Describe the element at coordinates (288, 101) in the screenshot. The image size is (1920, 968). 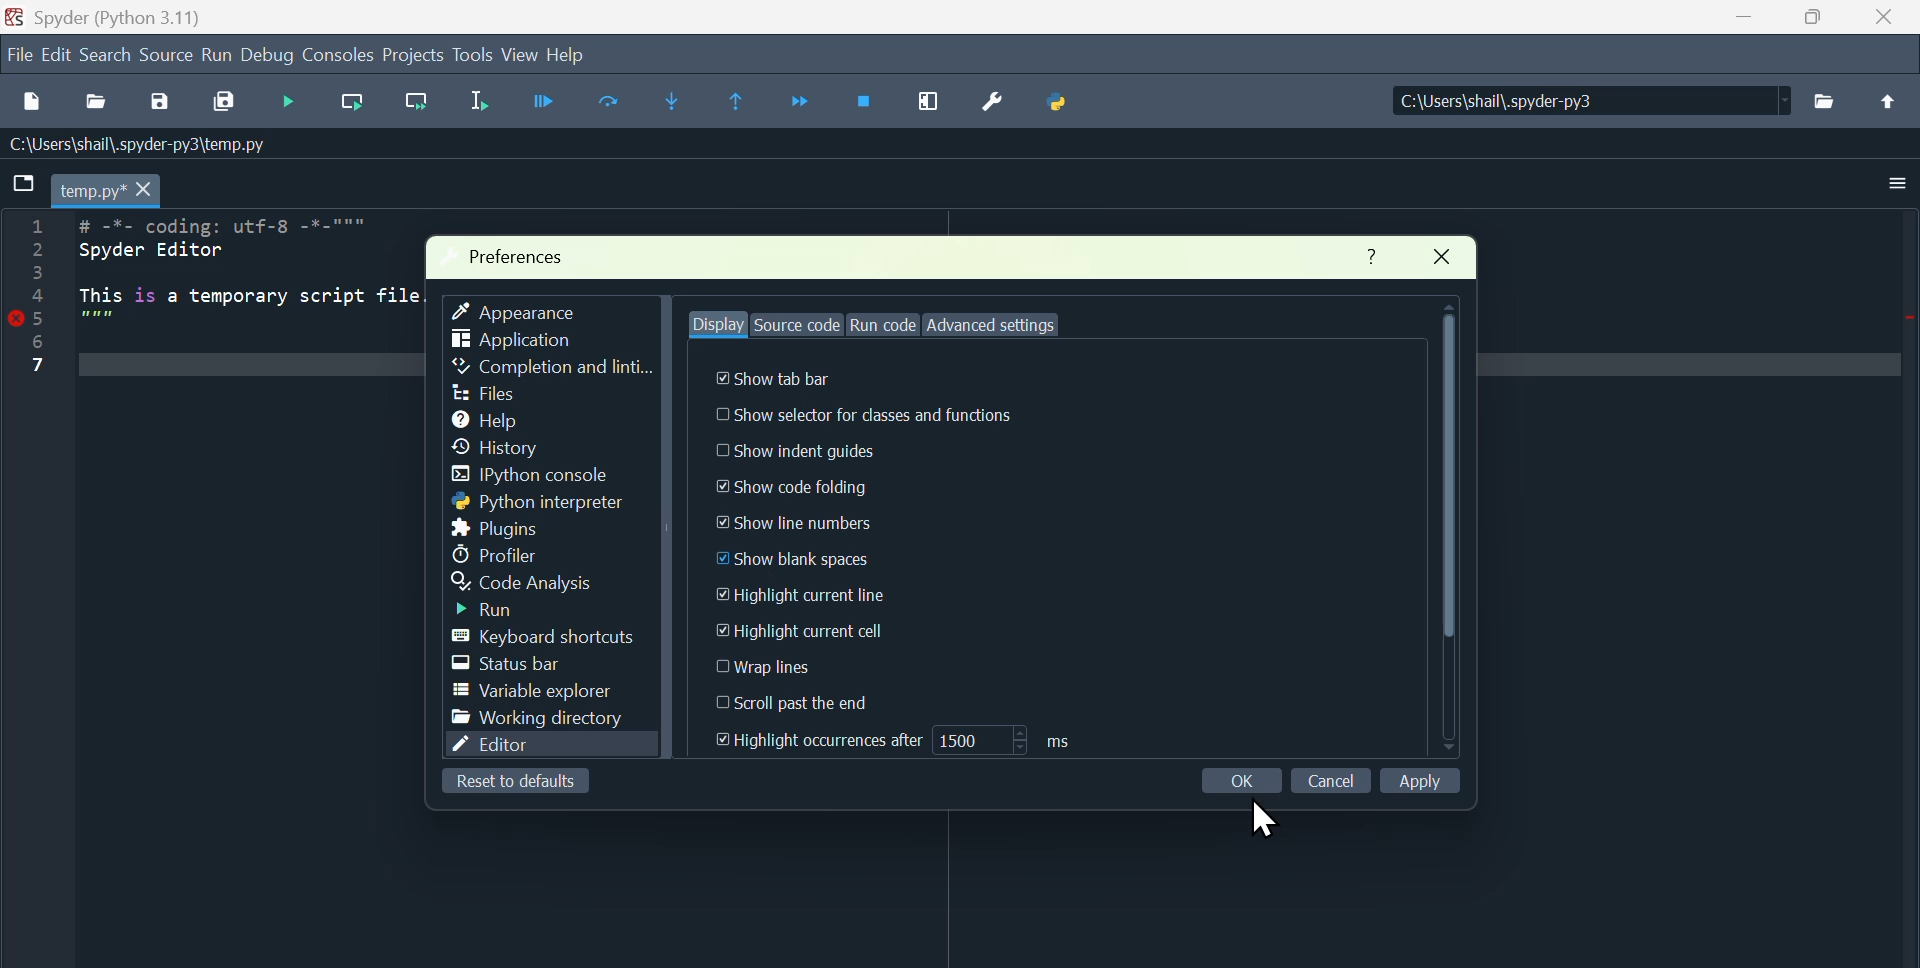
I see `Debug file` at that location.